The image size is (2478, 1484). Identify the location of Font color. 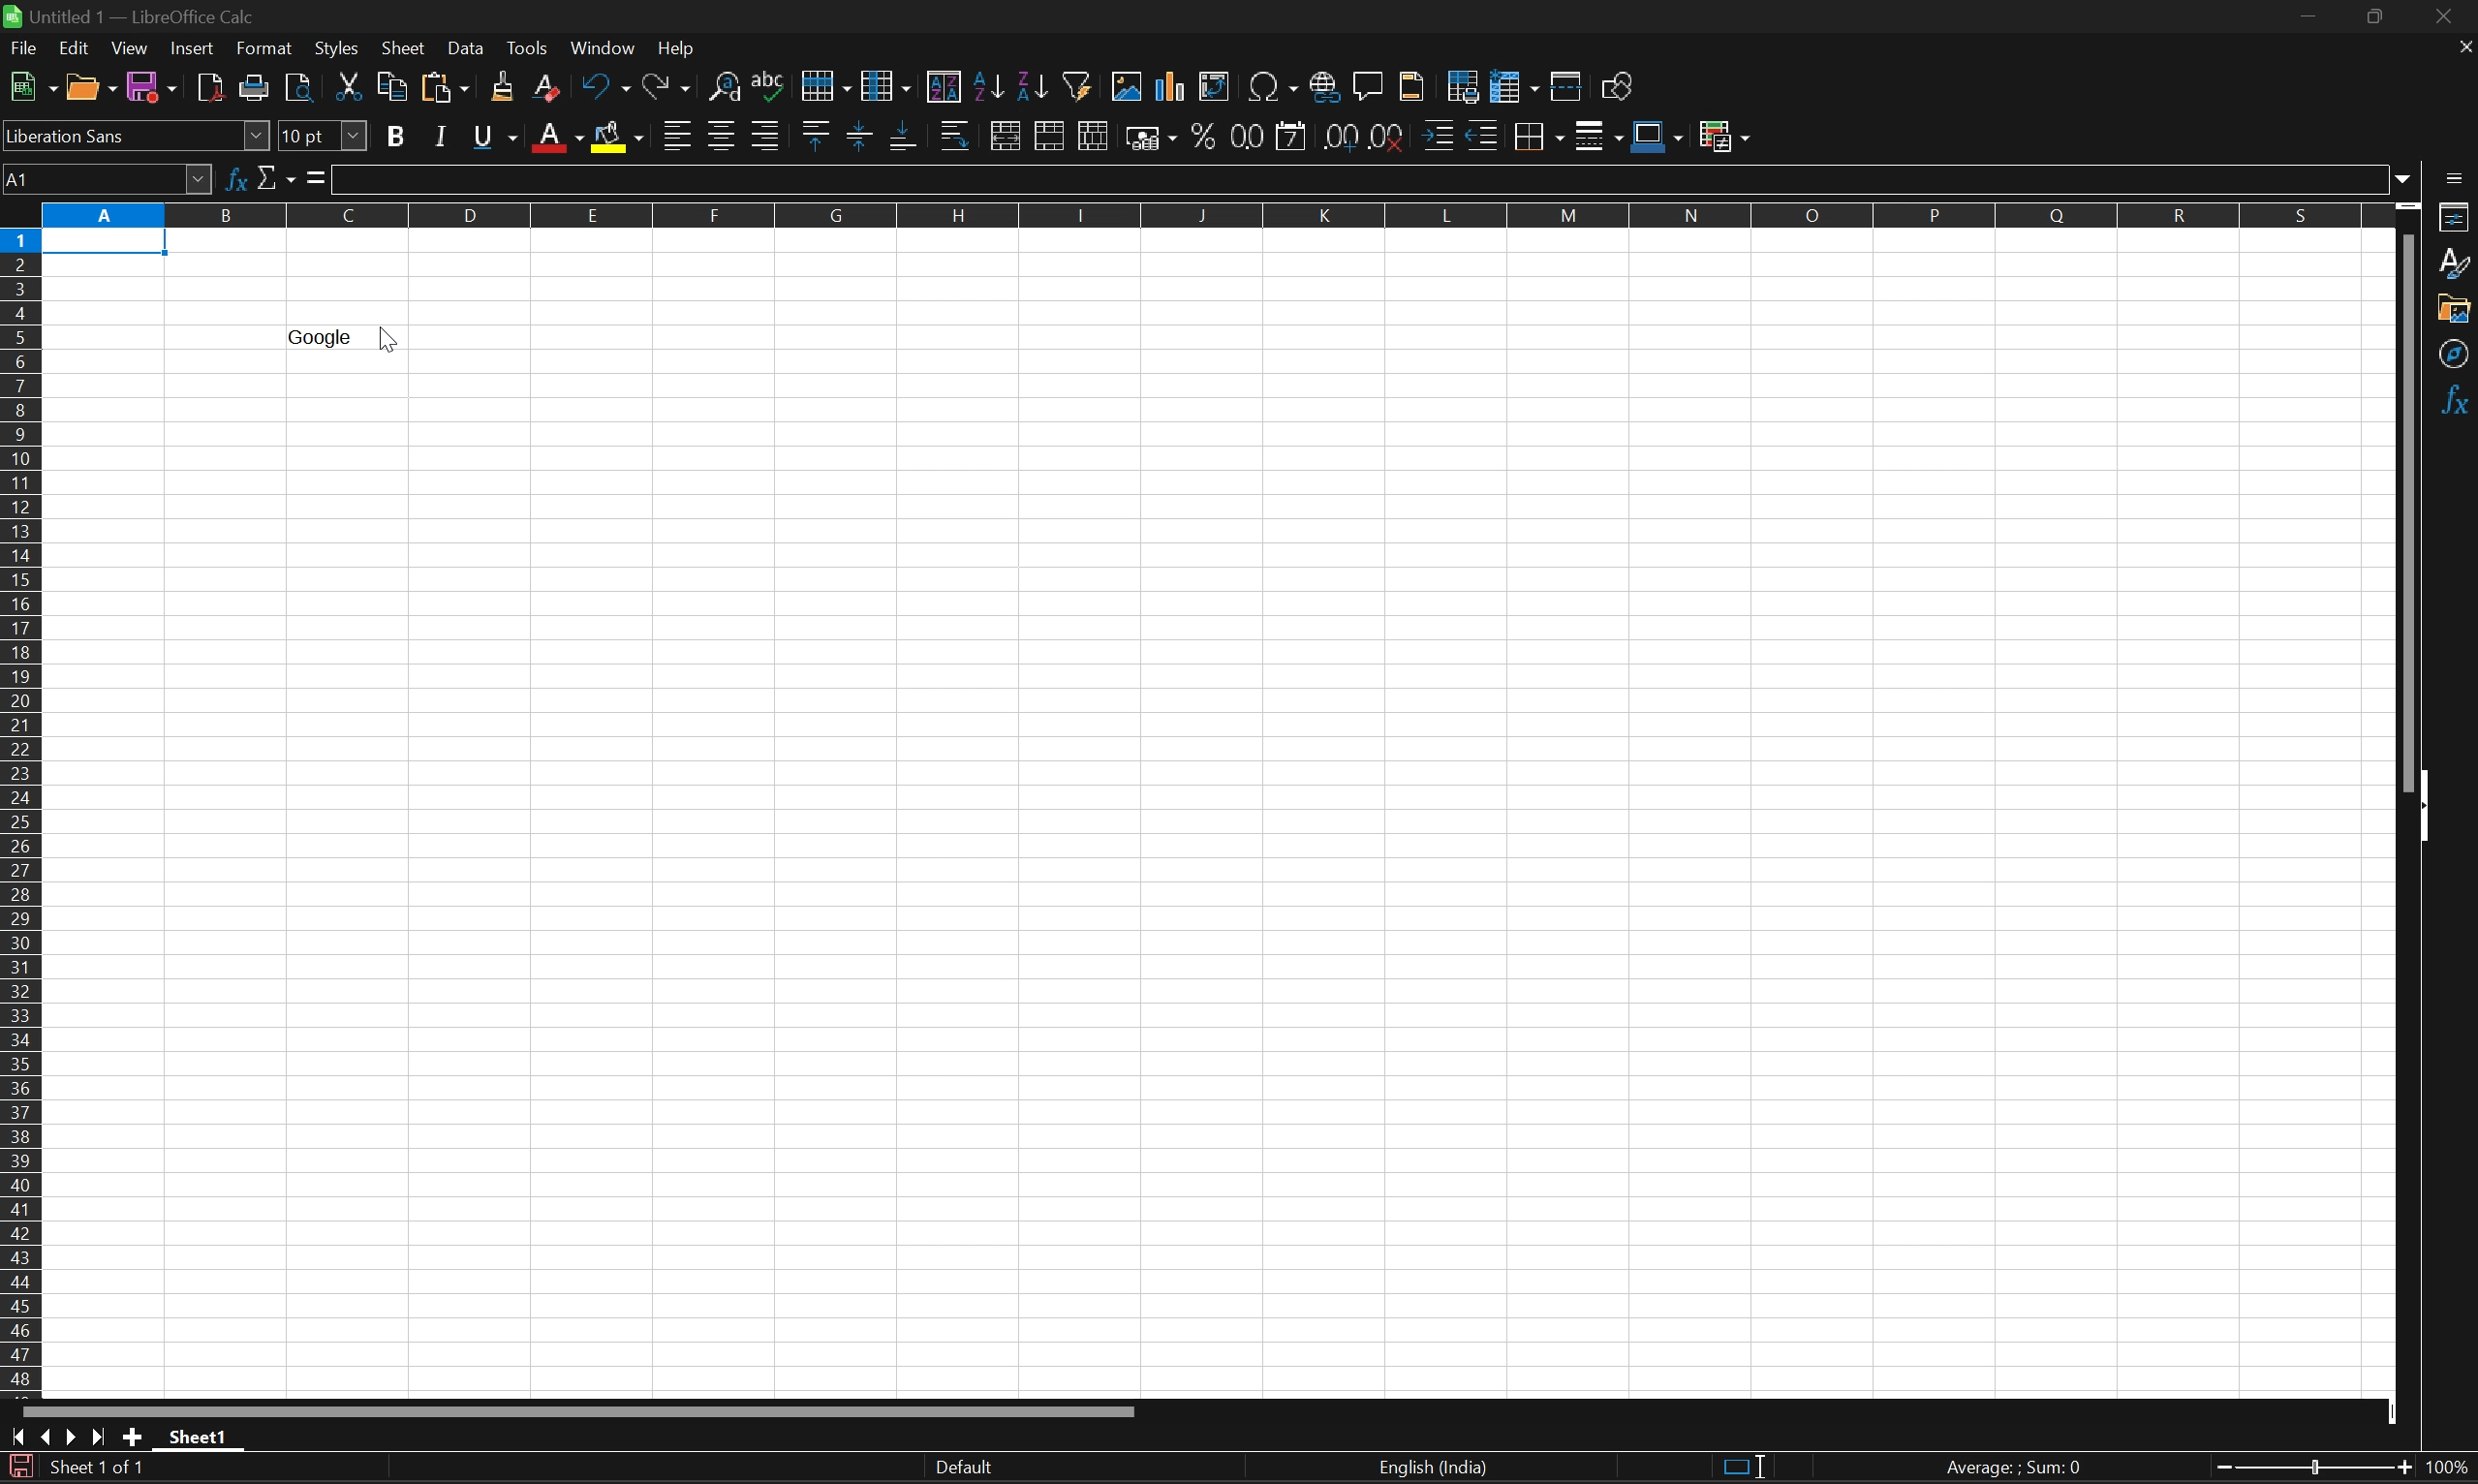
(555, 138).